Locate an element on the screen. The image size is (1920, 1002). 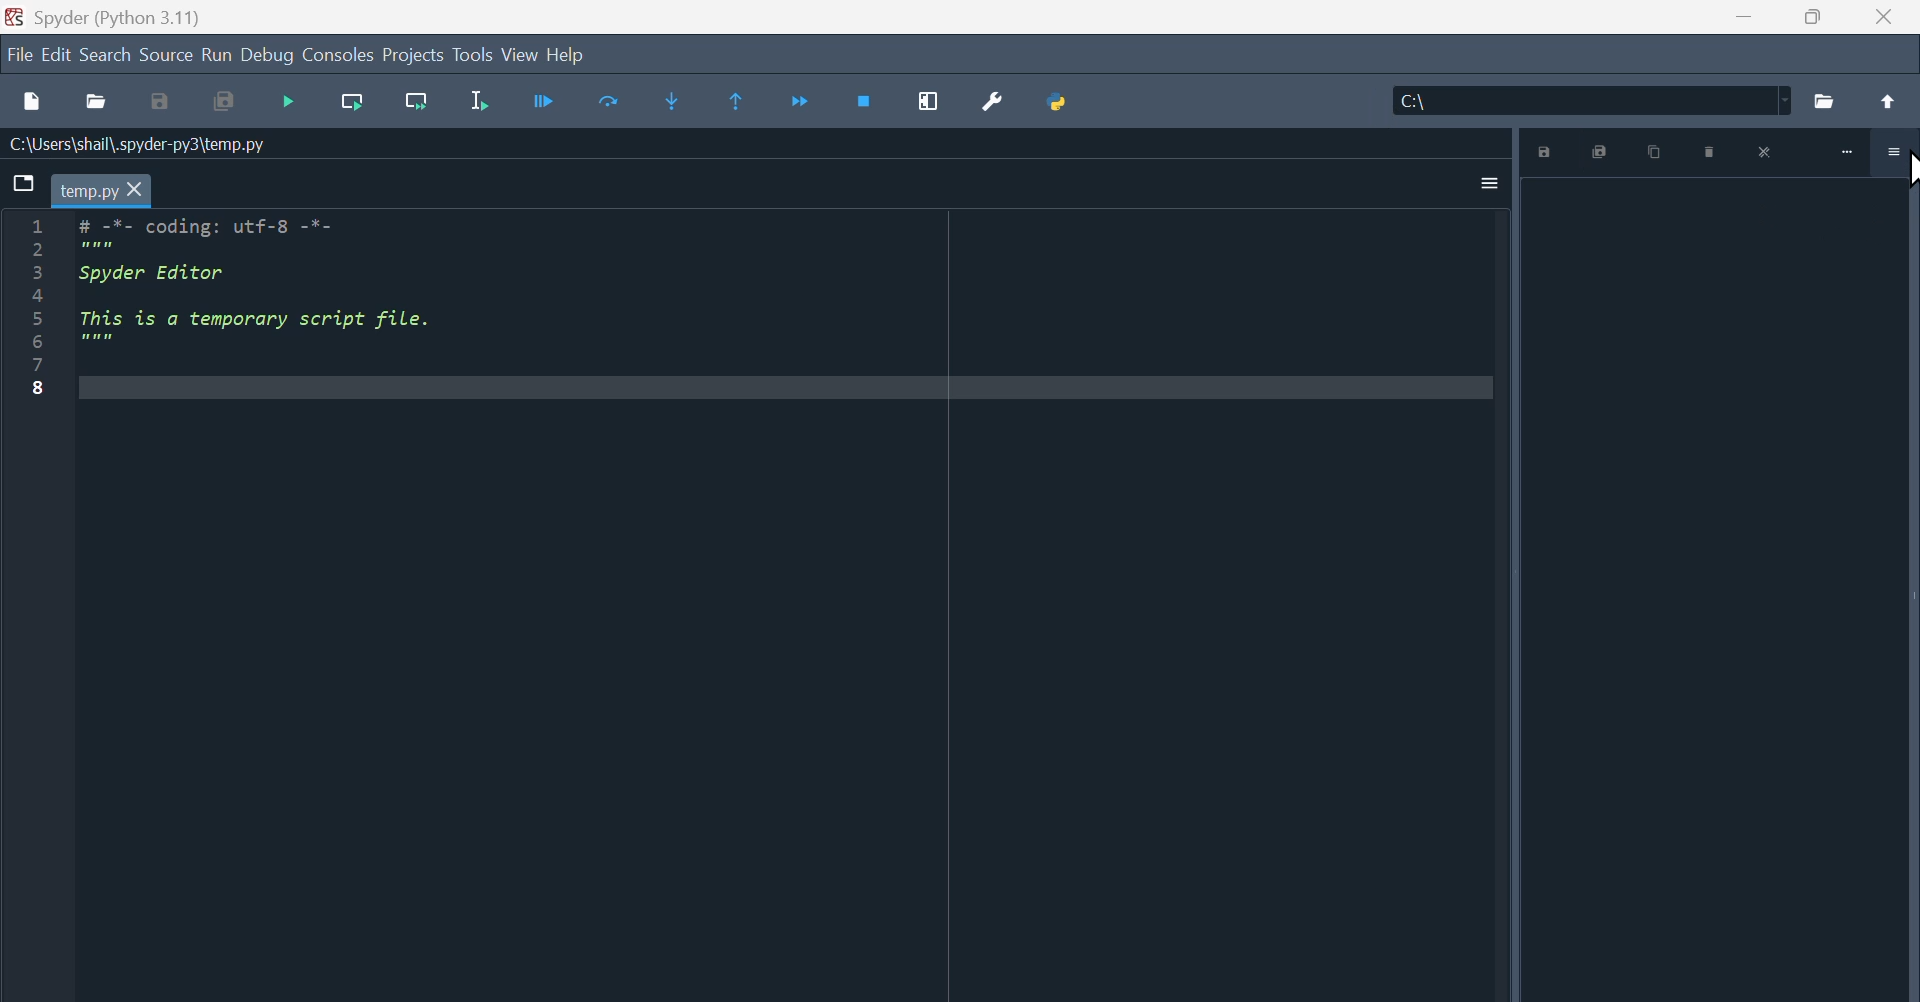
Search is located at coordinates (103, 53).